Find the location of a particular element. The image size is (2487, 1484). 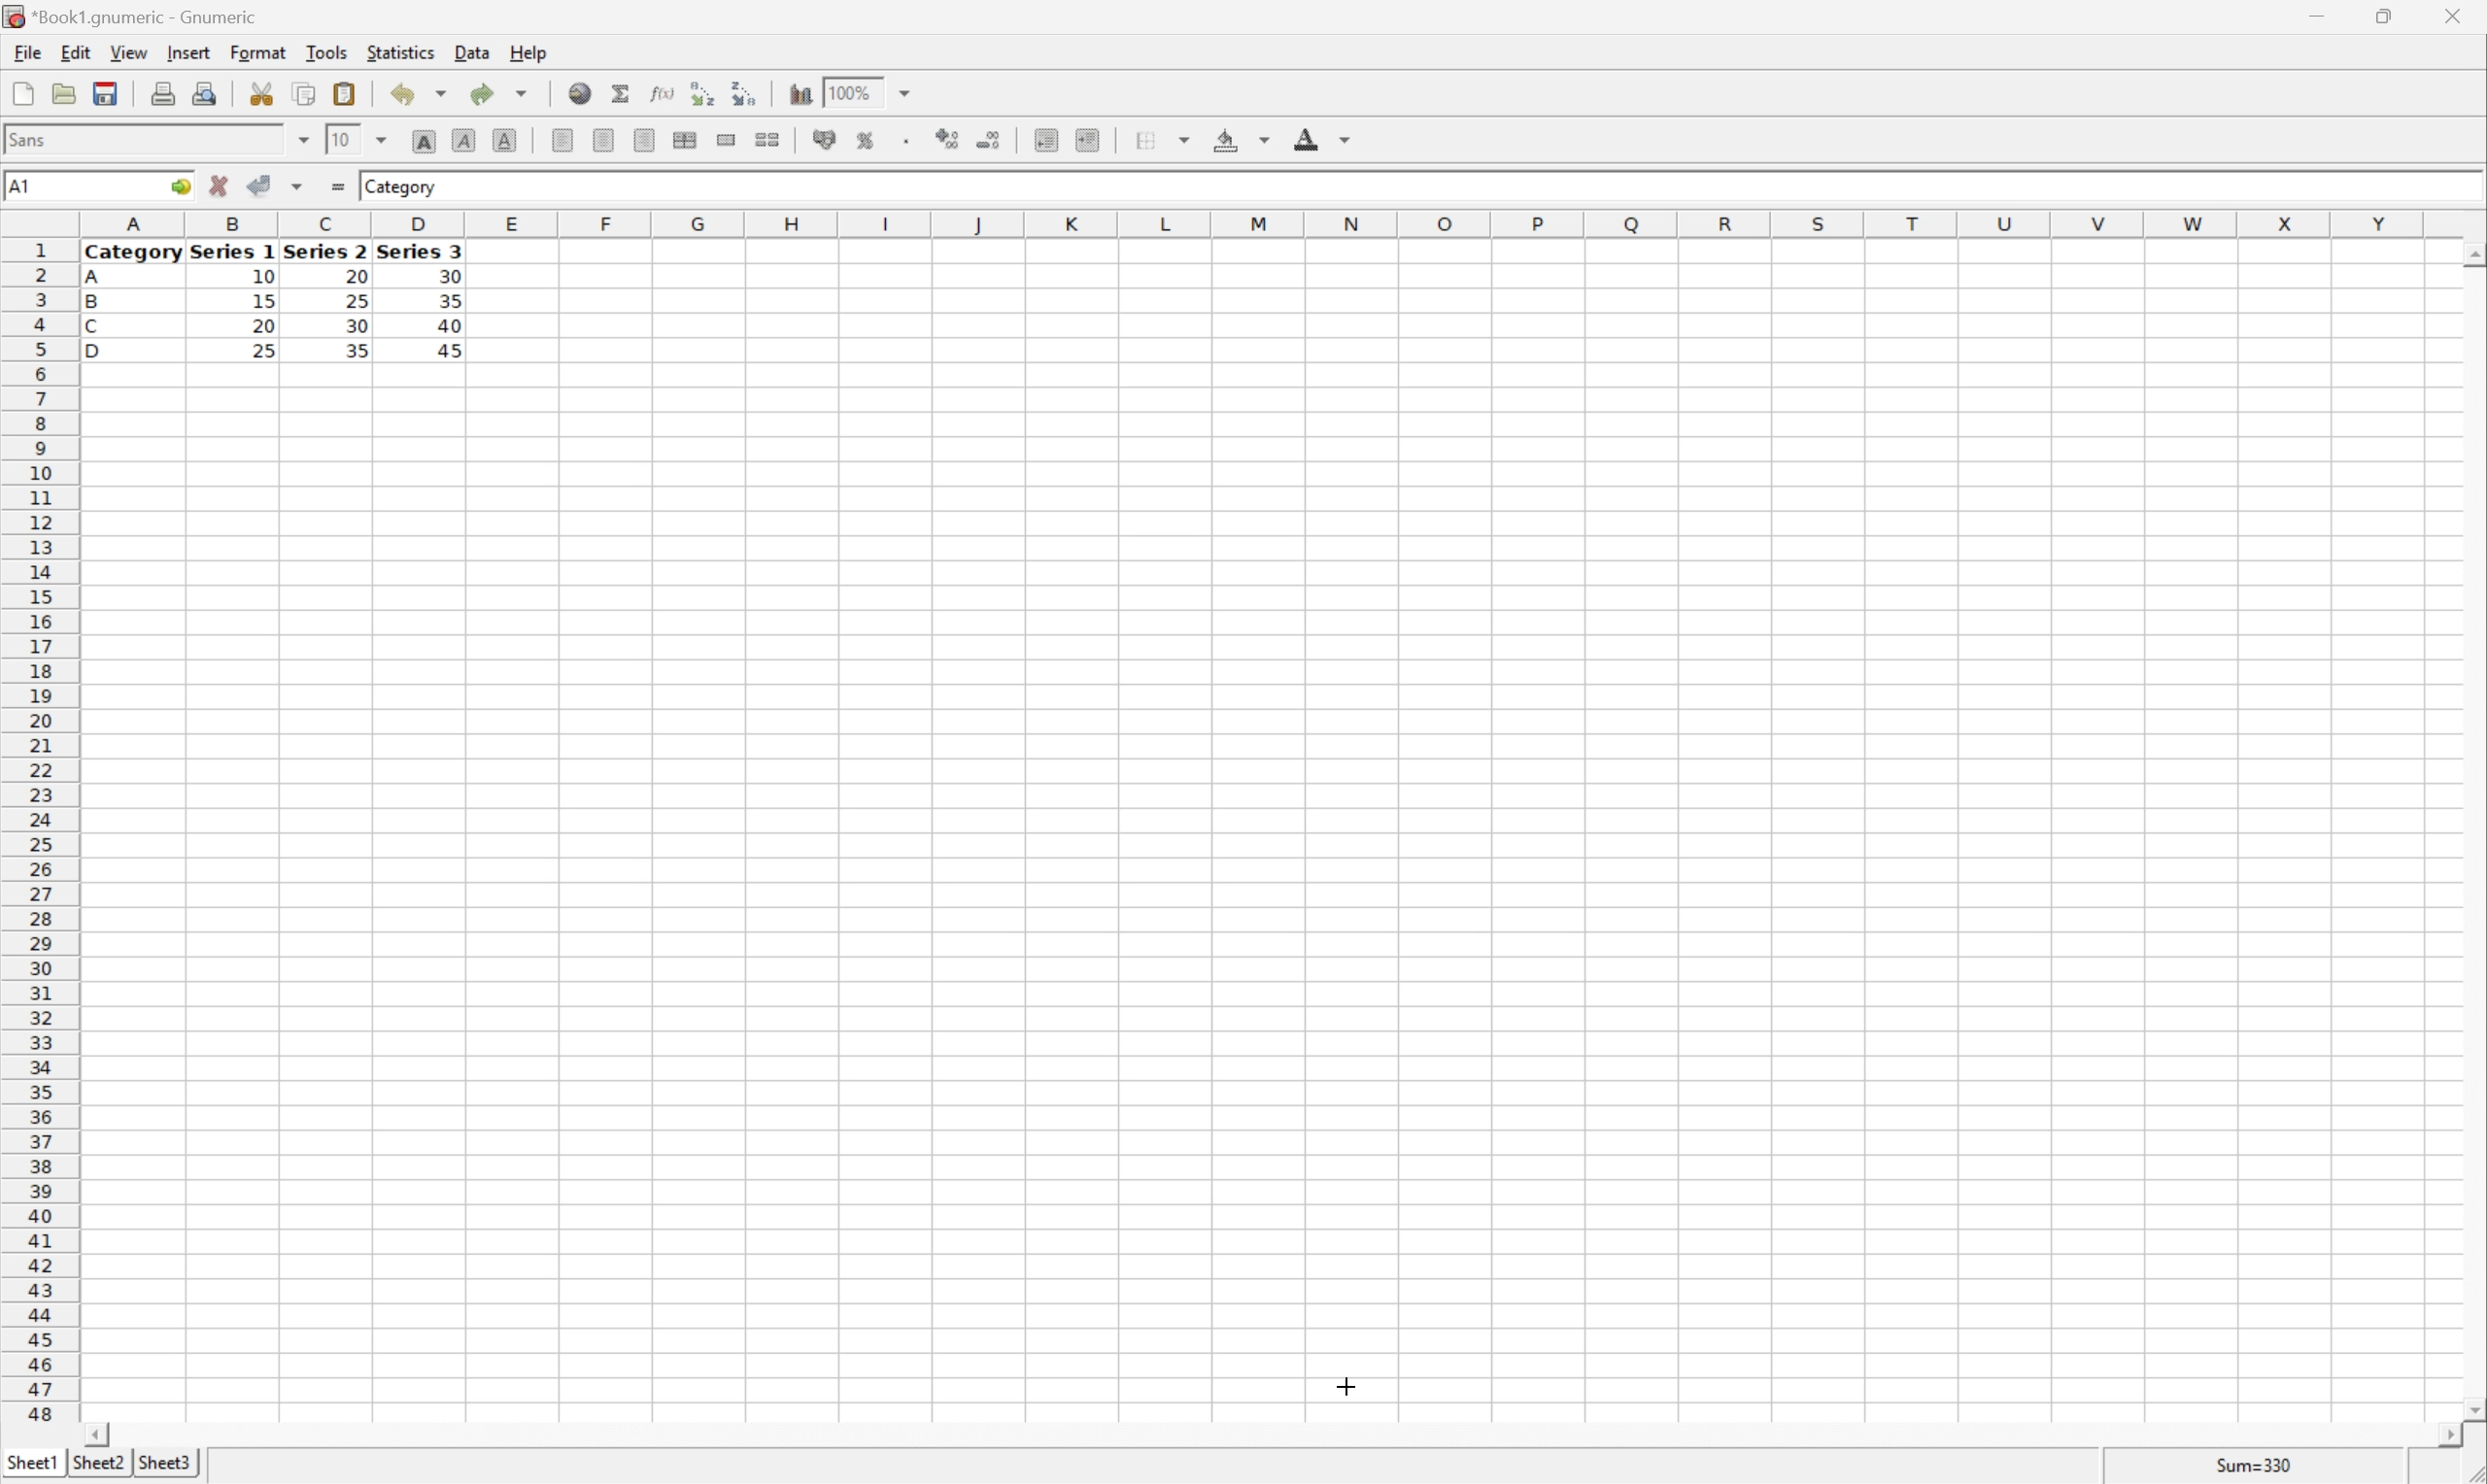

Center horizontally across selection is located at coordinates (683, 138).